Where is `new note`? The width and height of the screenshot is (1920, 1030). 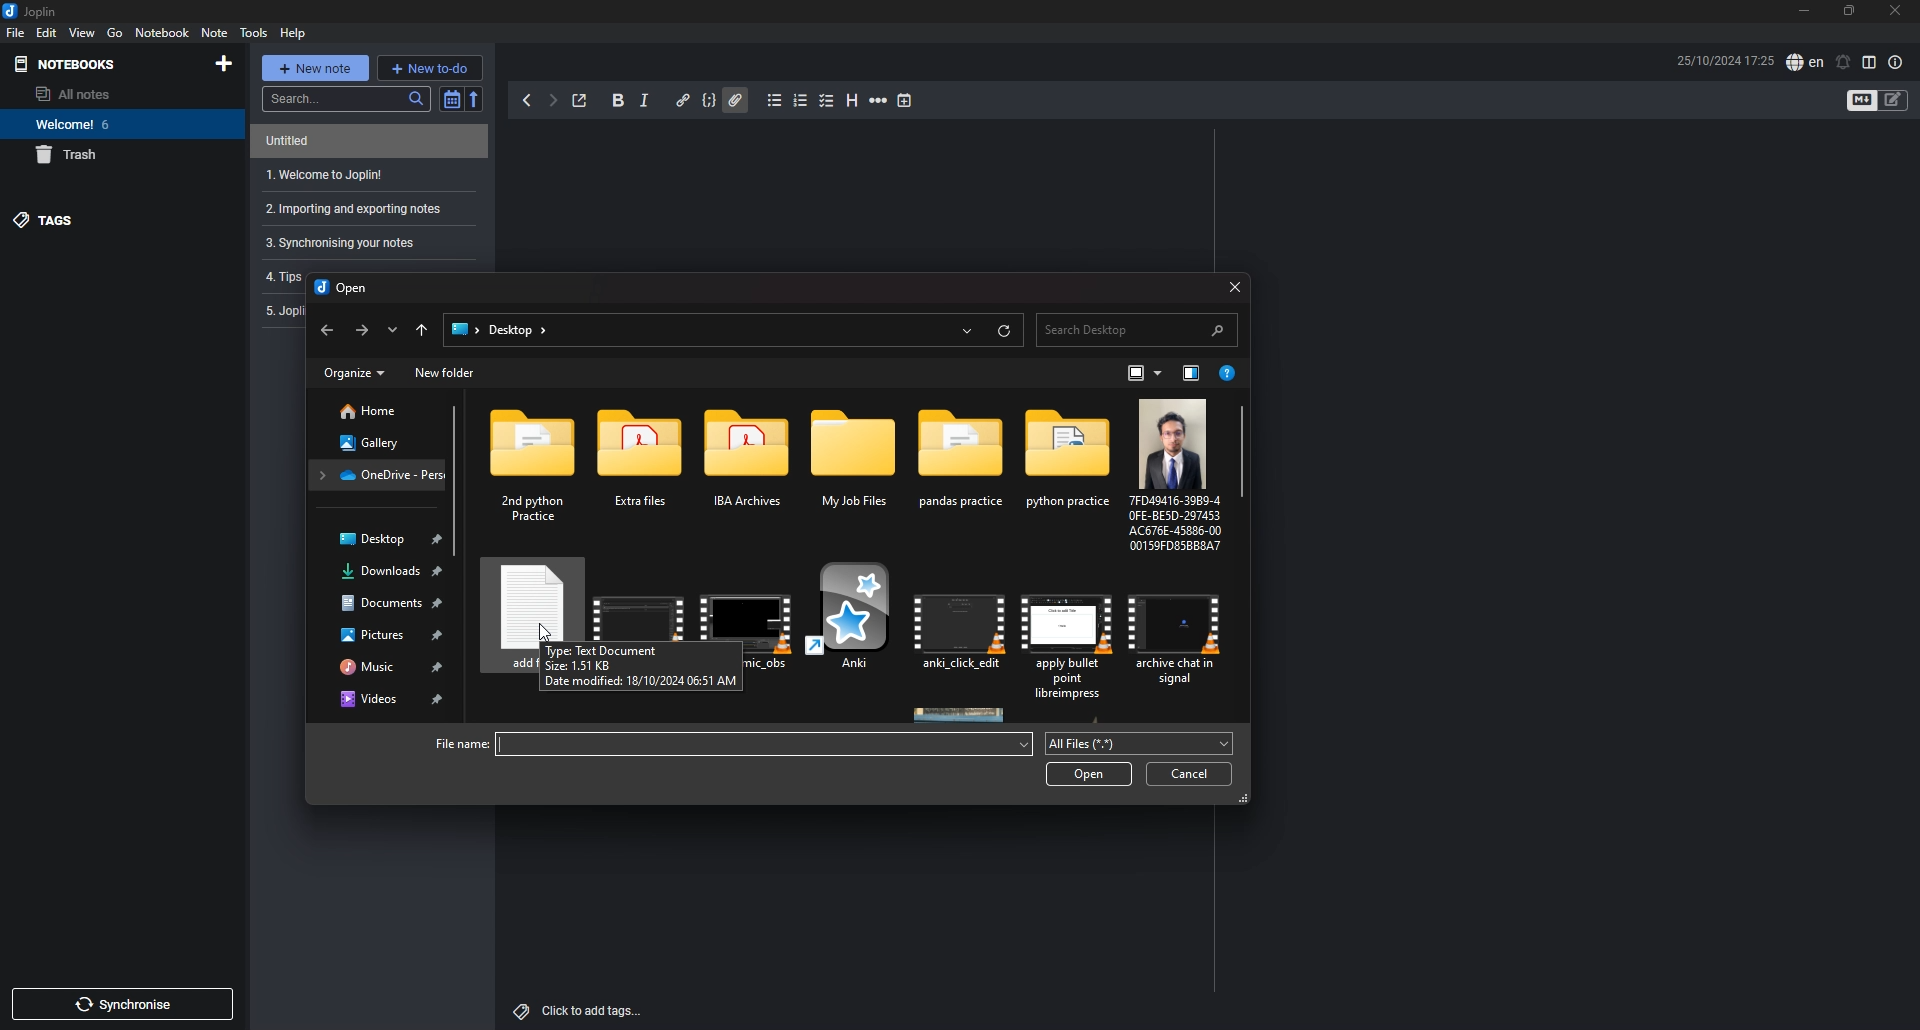 new note is located at coordinates (315, 68).